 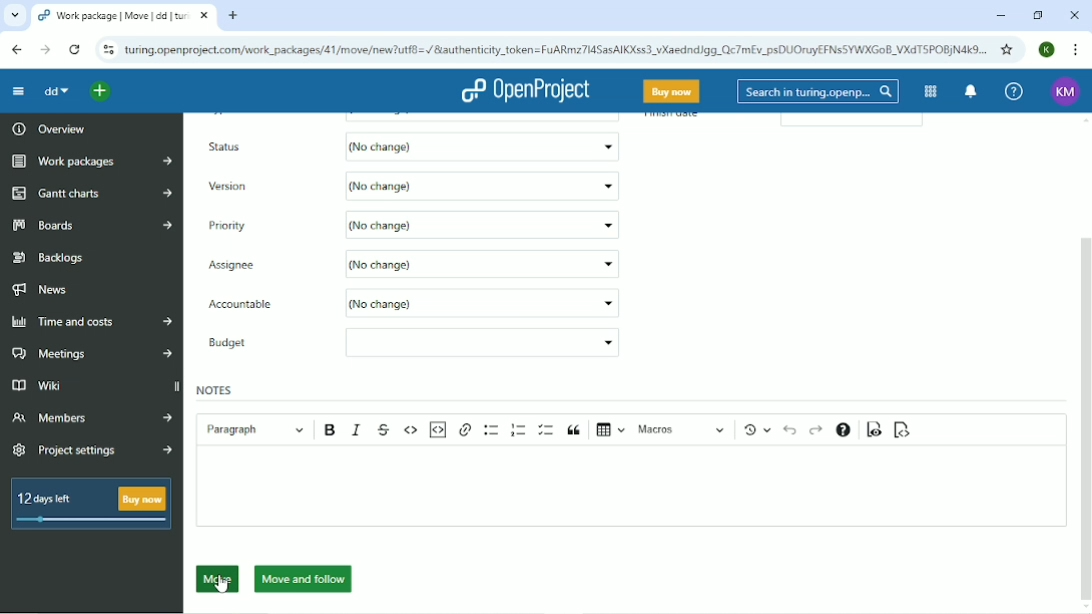 I want to click on Work packages, so click(x=91, y=162).